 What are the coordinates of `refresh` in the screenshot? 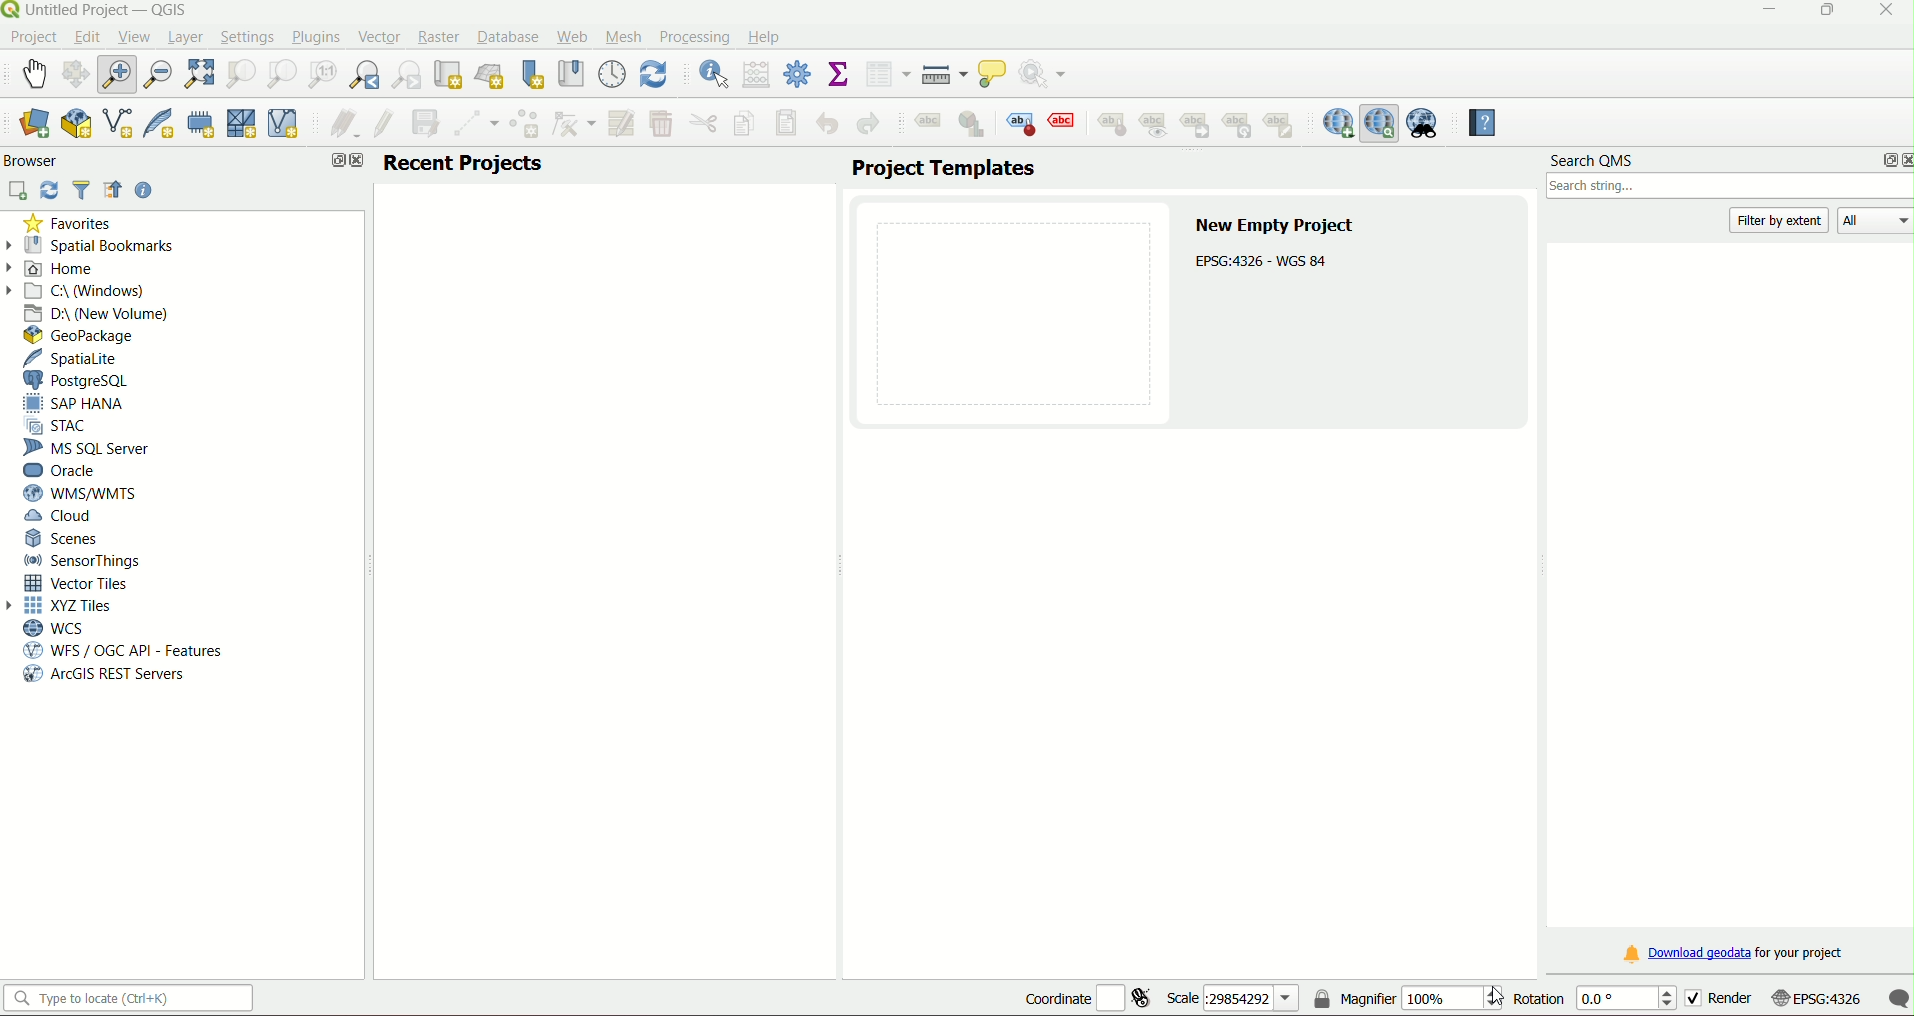 It's located at (654, 73).